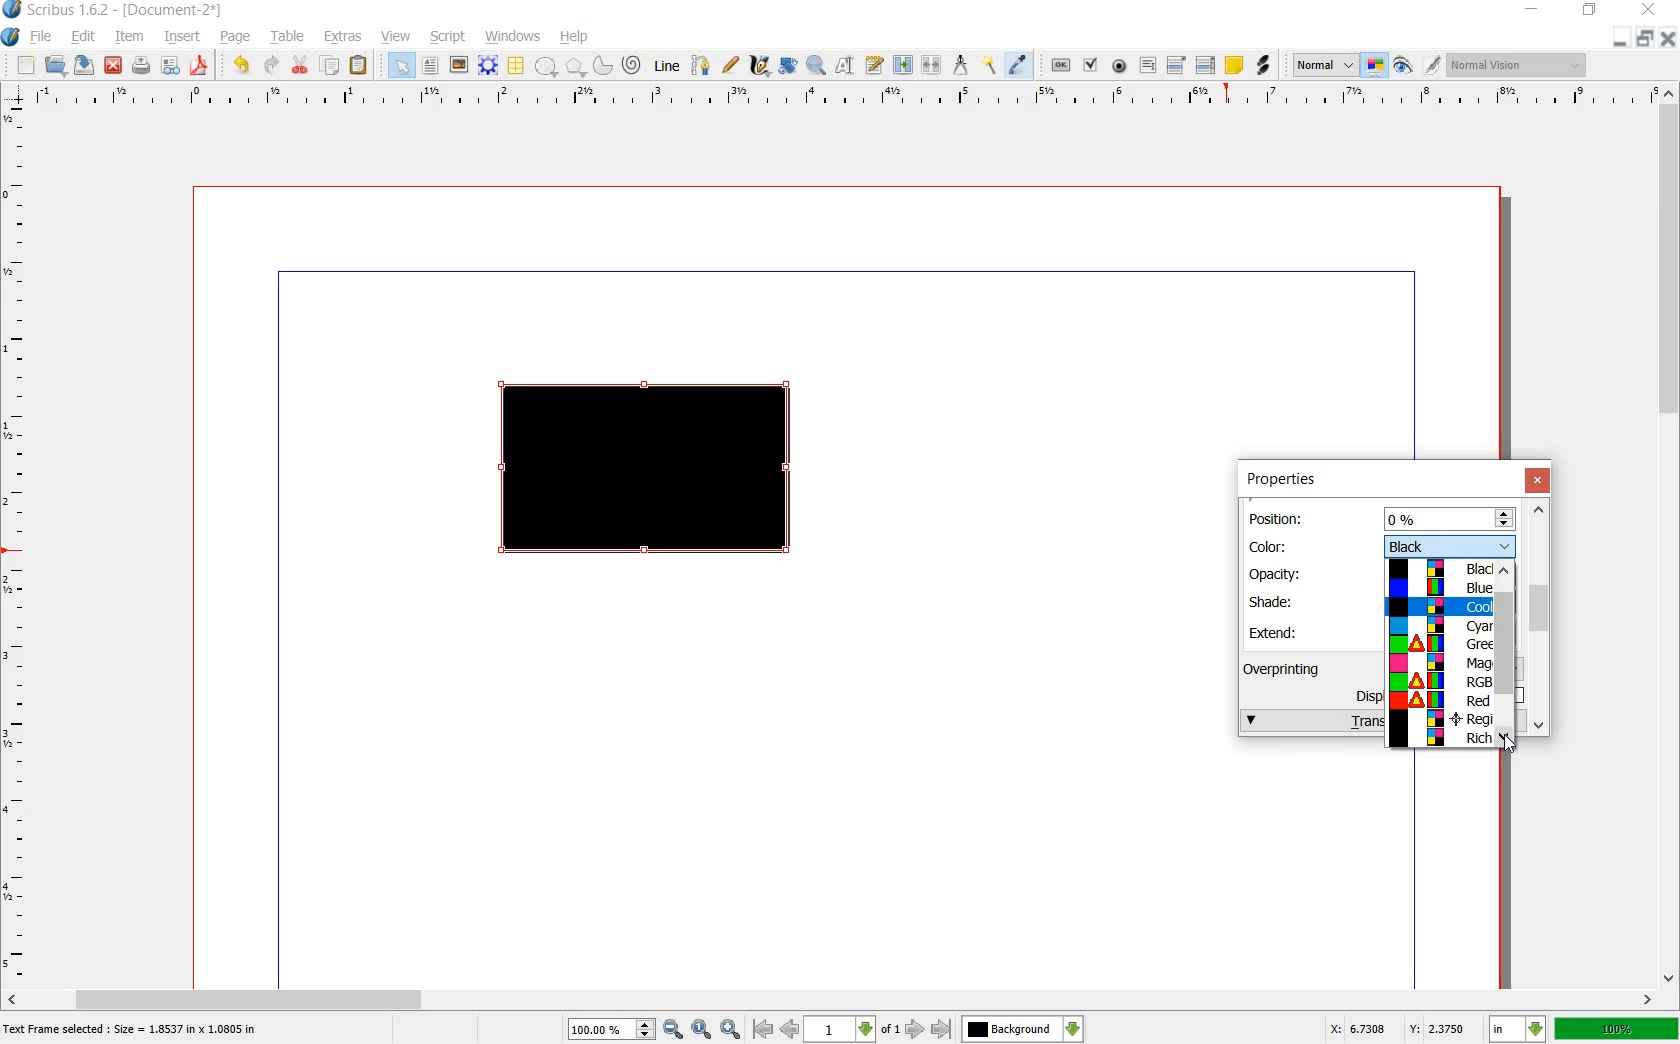  What do you see at coordinates (1120, 66) in the screenshot?
I see `pdf radio button` at bounding box center [1120, 66].